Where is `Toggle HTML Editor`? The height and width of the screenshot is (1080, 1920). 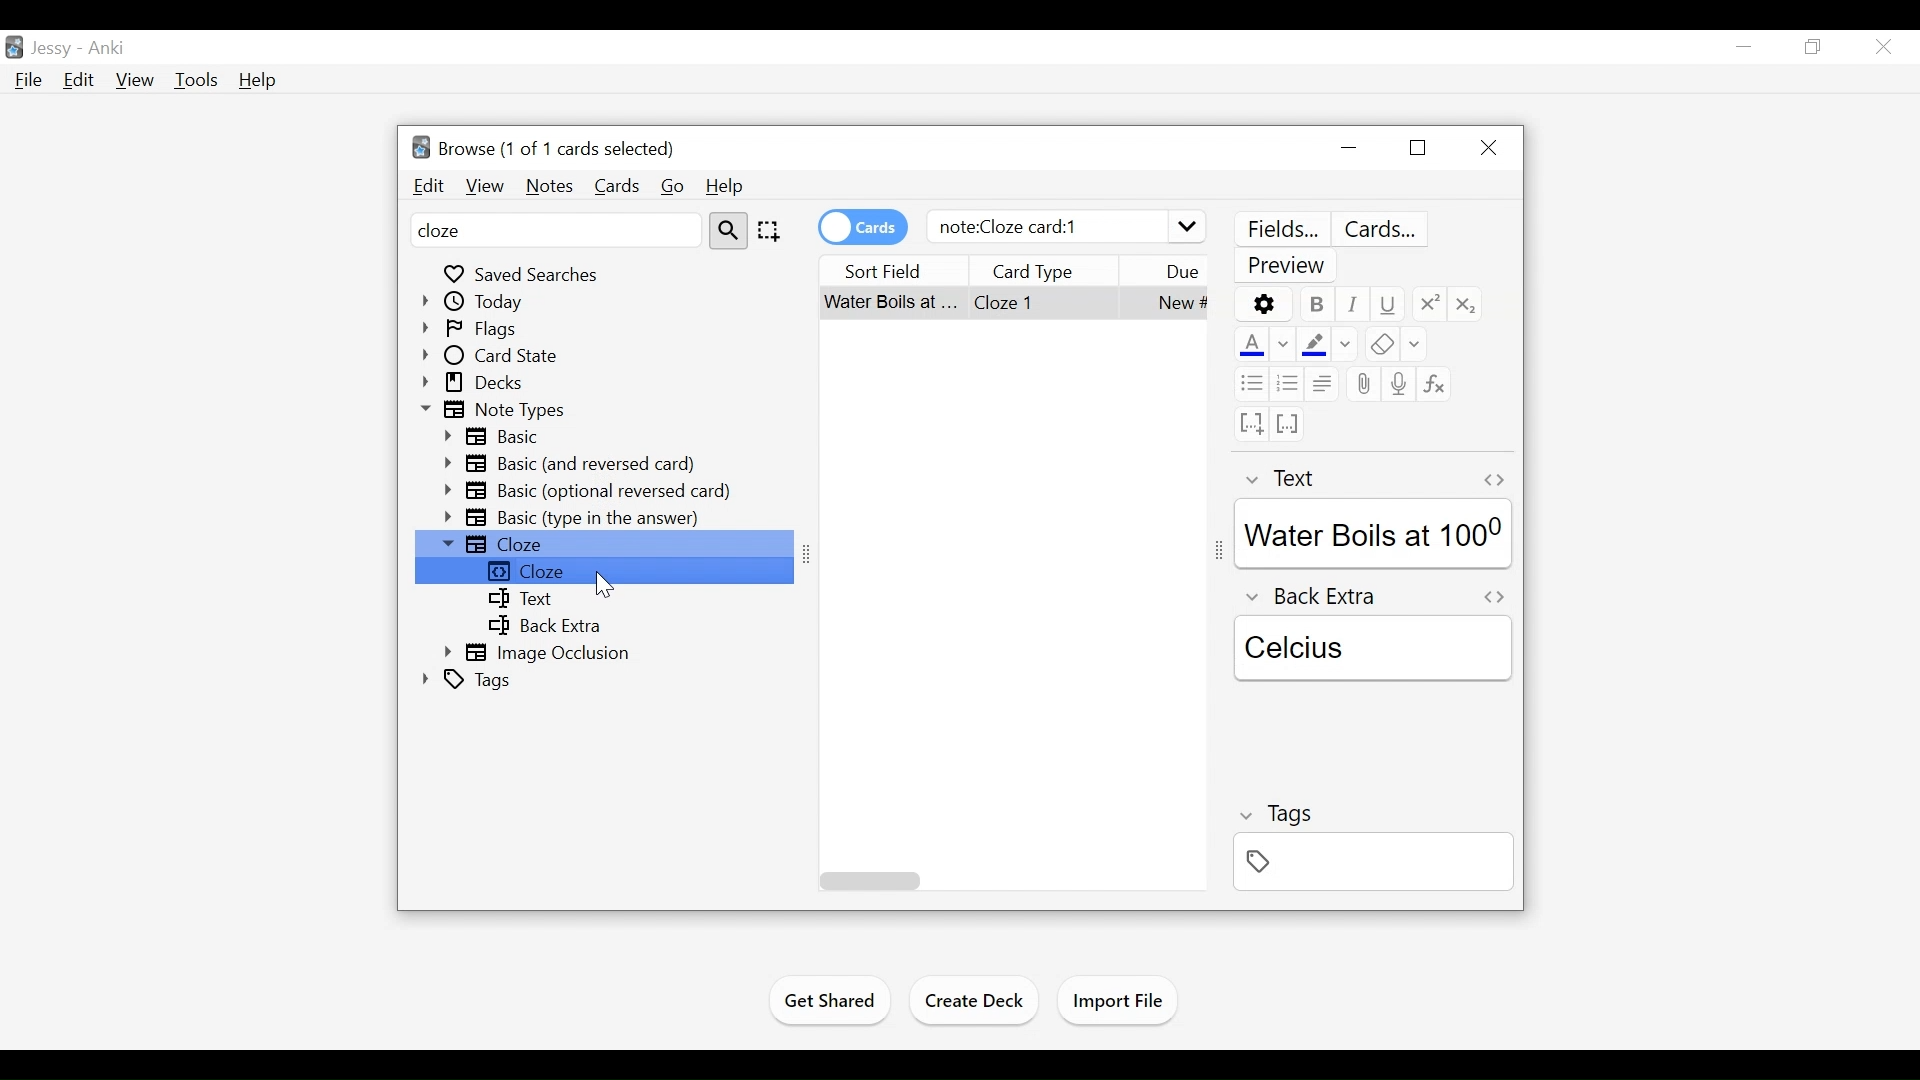
Toggle HTML Editor is located at coordinates (1495, 600).